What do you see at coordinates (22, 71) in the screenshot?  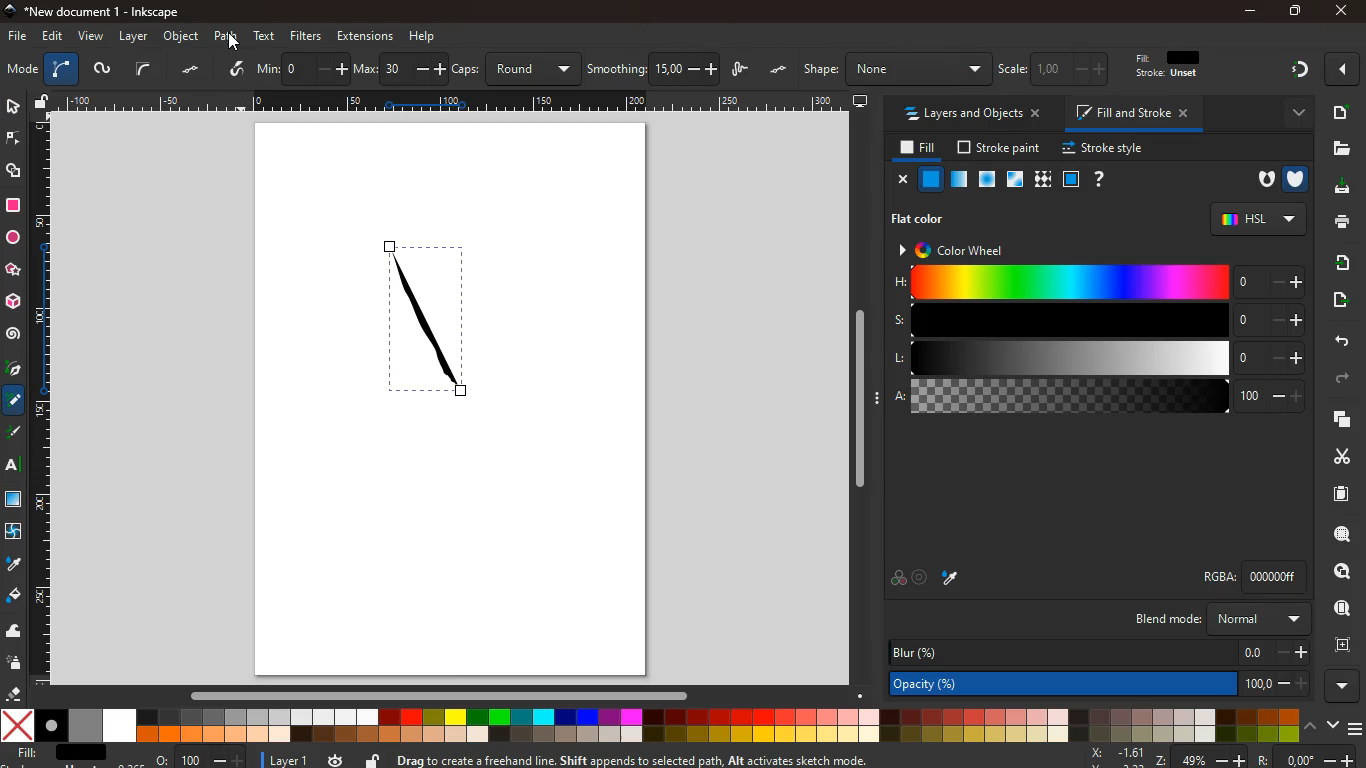 I see `mode` at bounding box center [22, 71].